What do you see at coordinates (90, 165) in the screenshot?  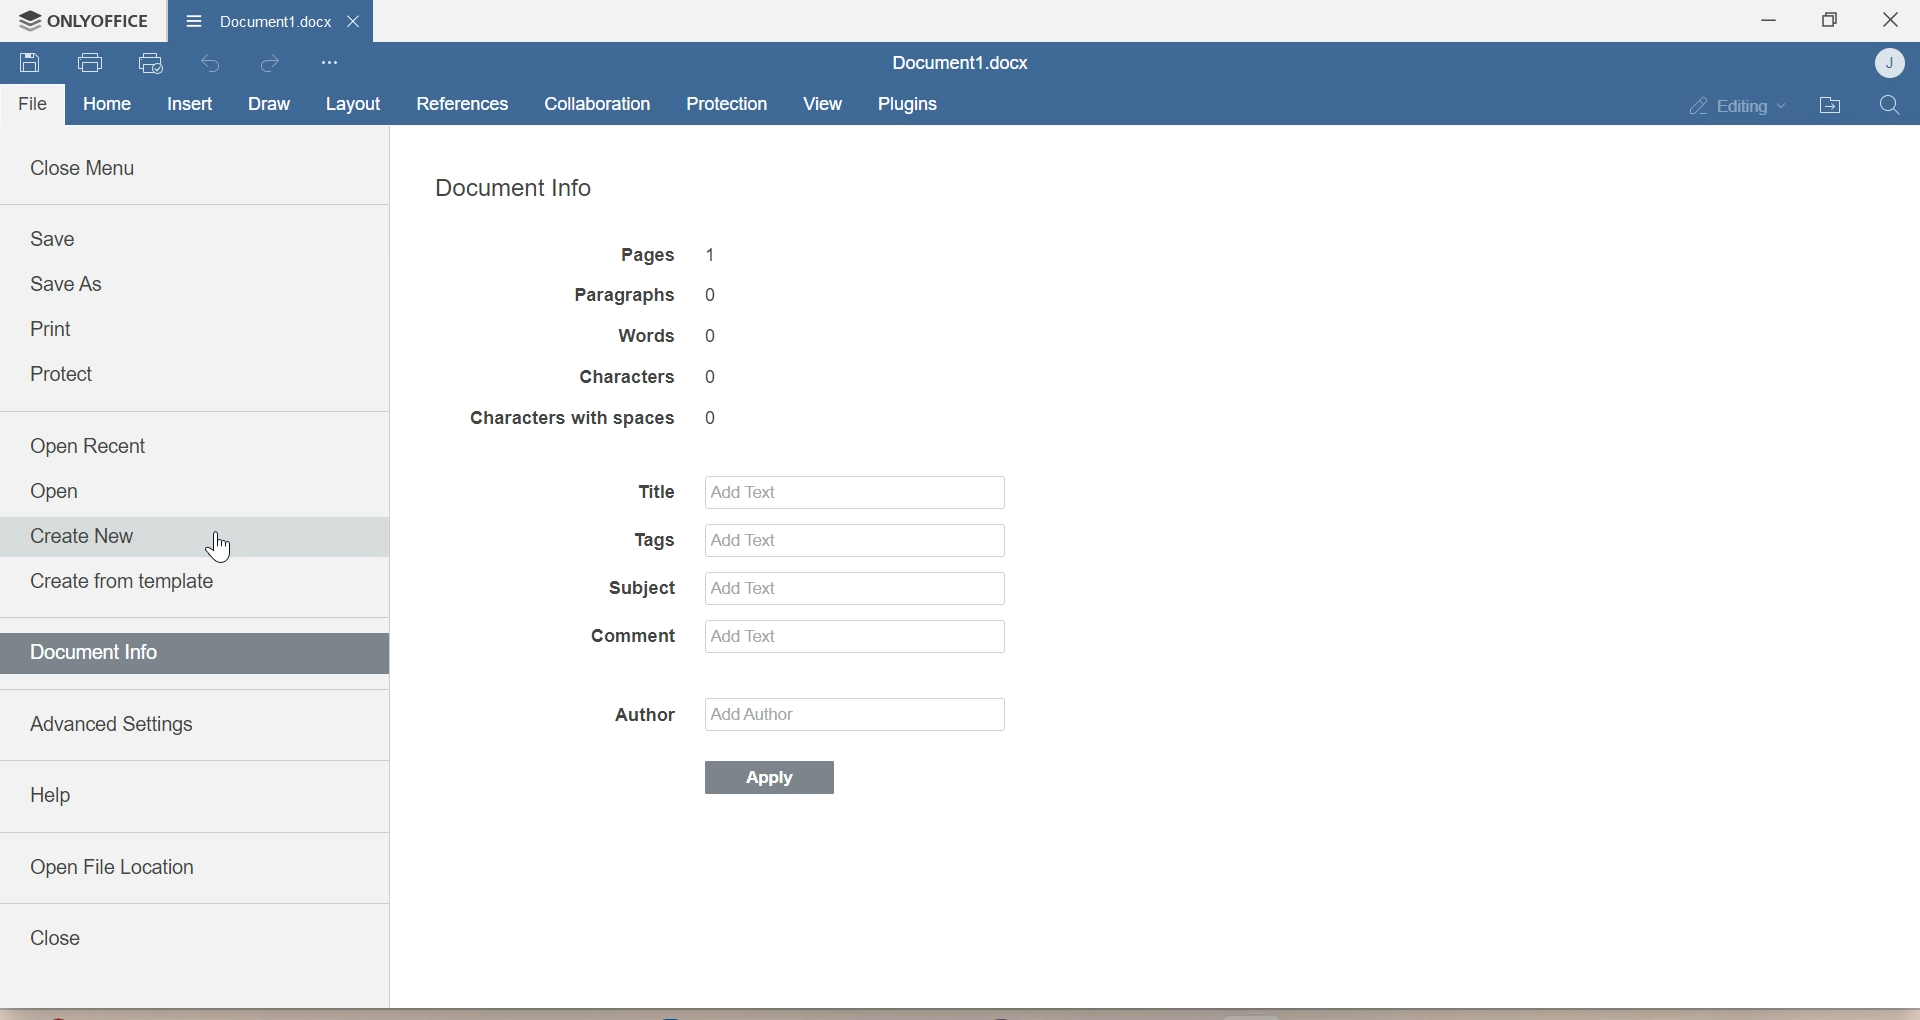 I see `Close menu` at bounding box center [90, 165].